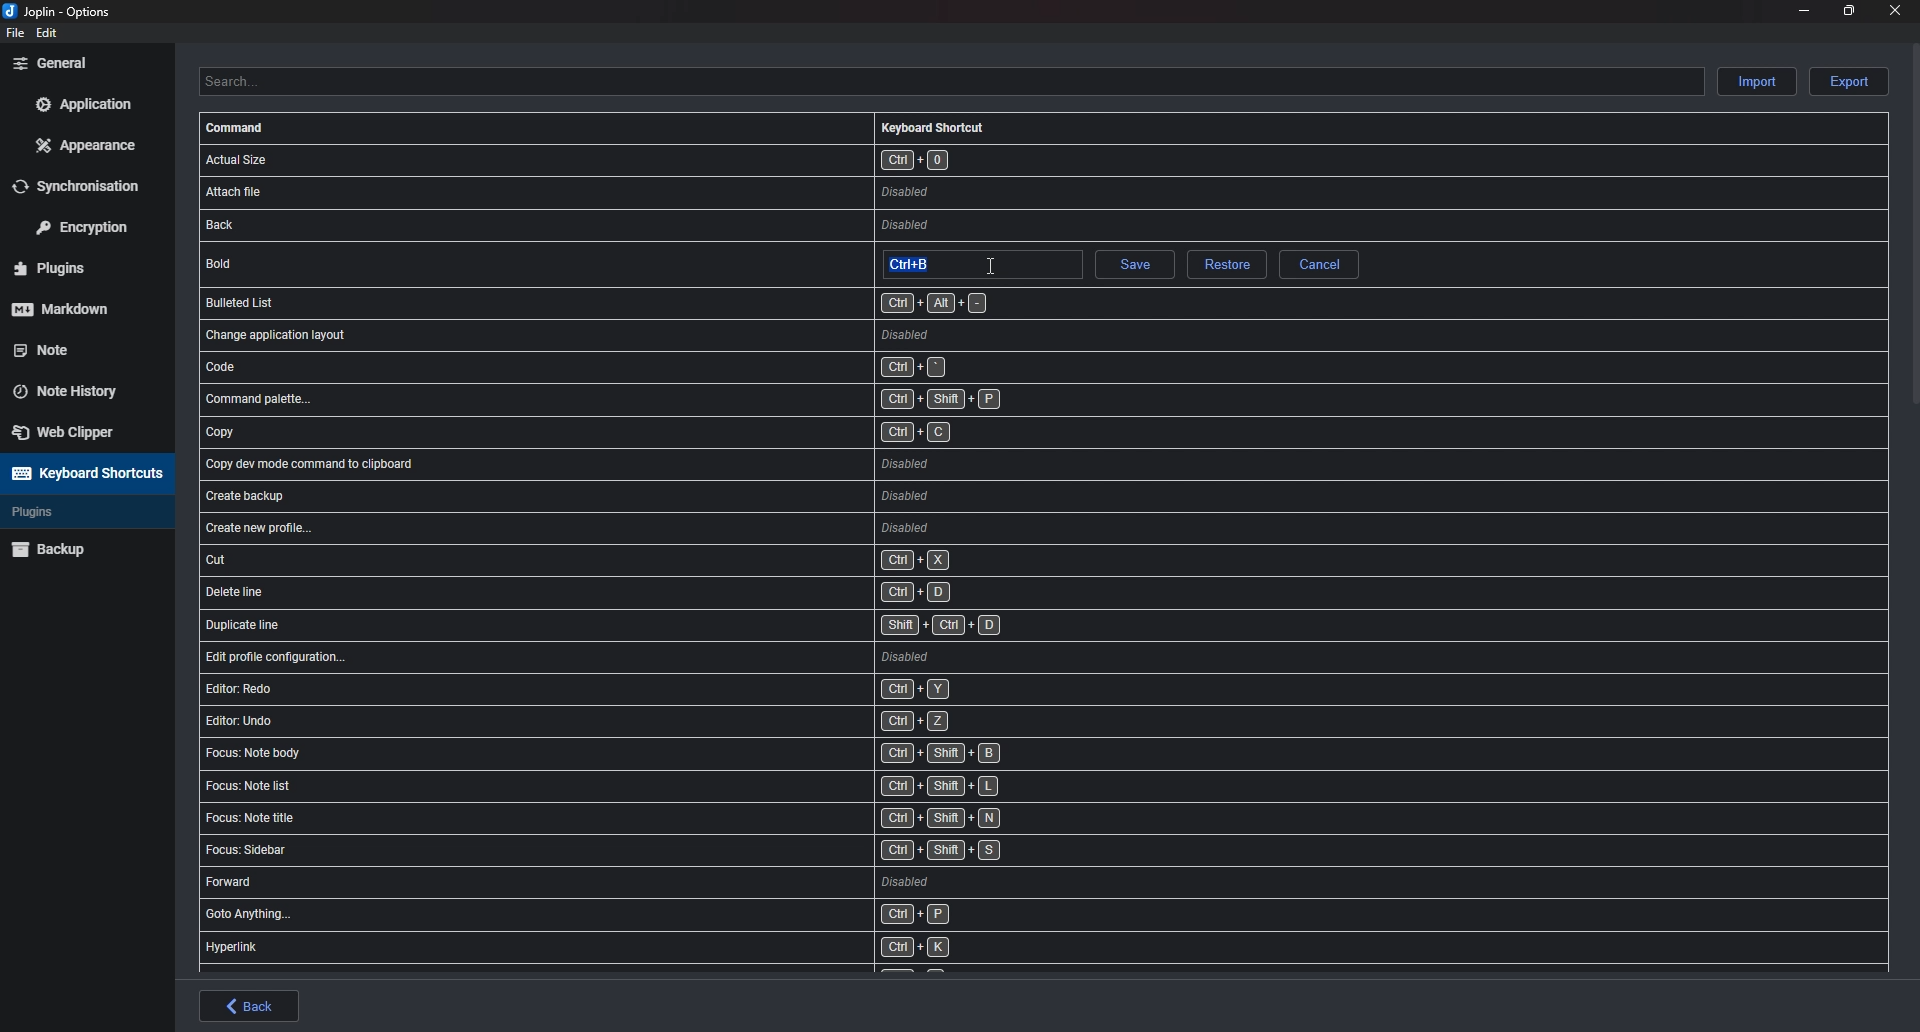 This screenshot has width=1920, height=1032. I want to click on shortcut, so click(648, 947).